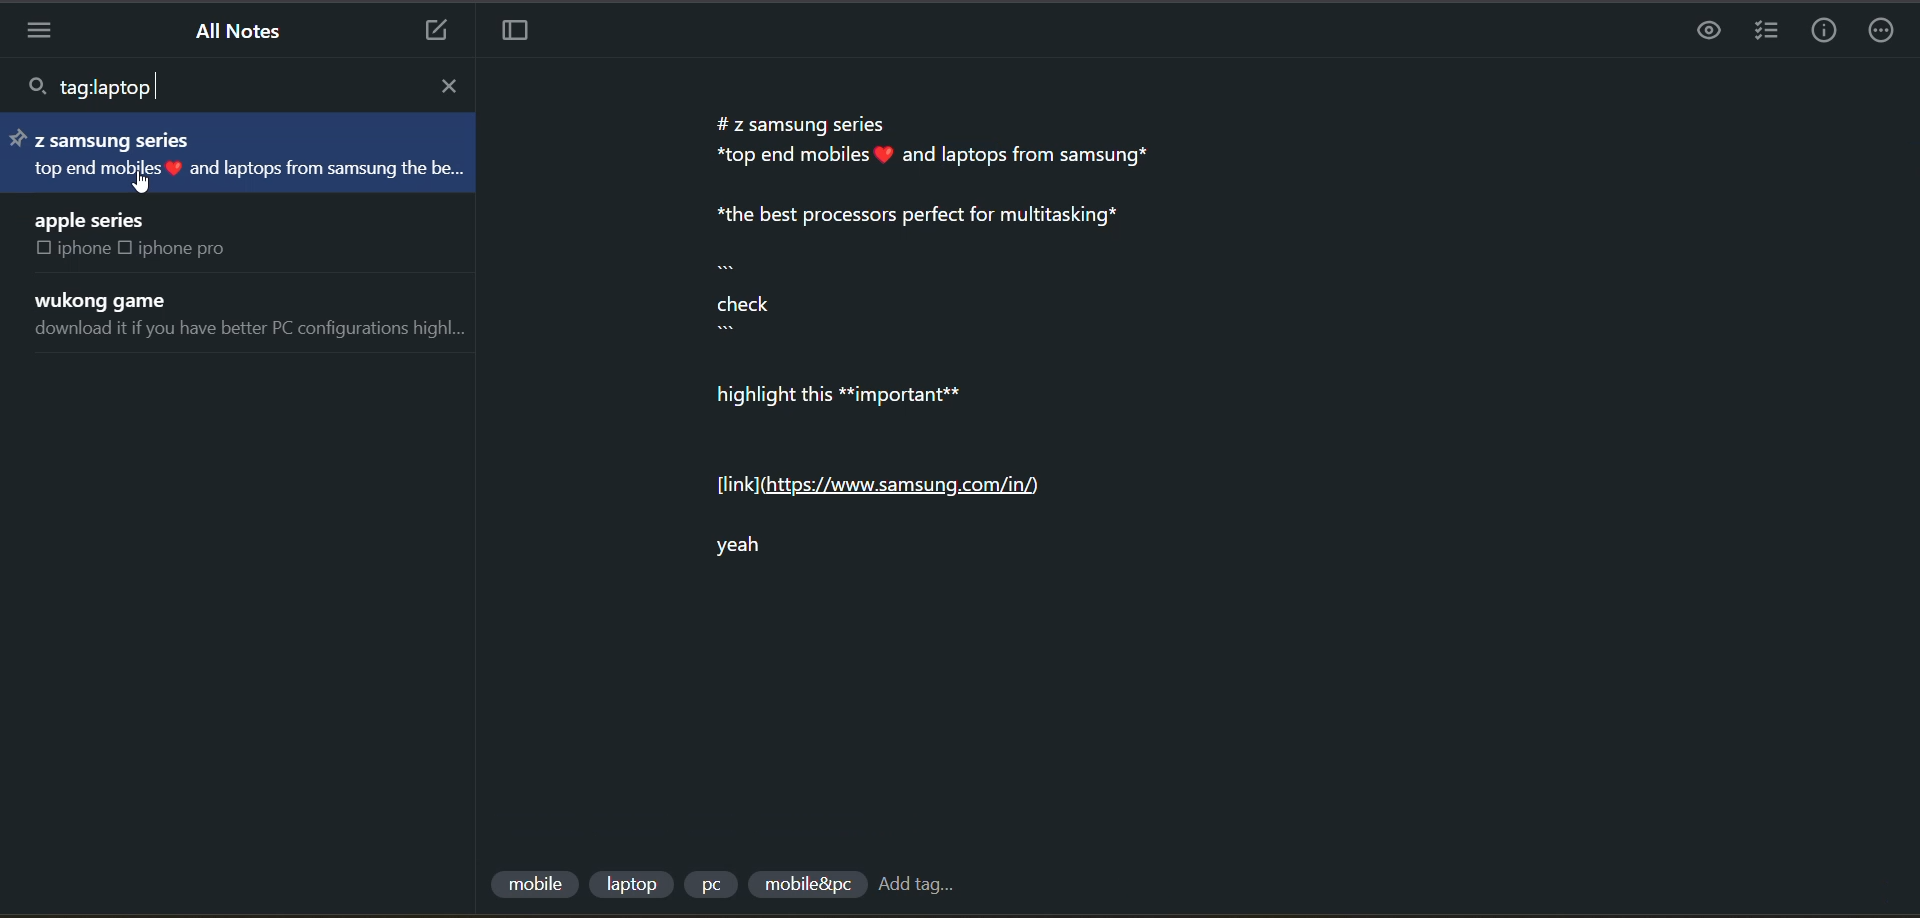 The width and height of the screenshot is (1920, 918). What do you see at coordinates (43, 250) in the screenshot?
I see `checkbox` at bounding box center [43, 250].